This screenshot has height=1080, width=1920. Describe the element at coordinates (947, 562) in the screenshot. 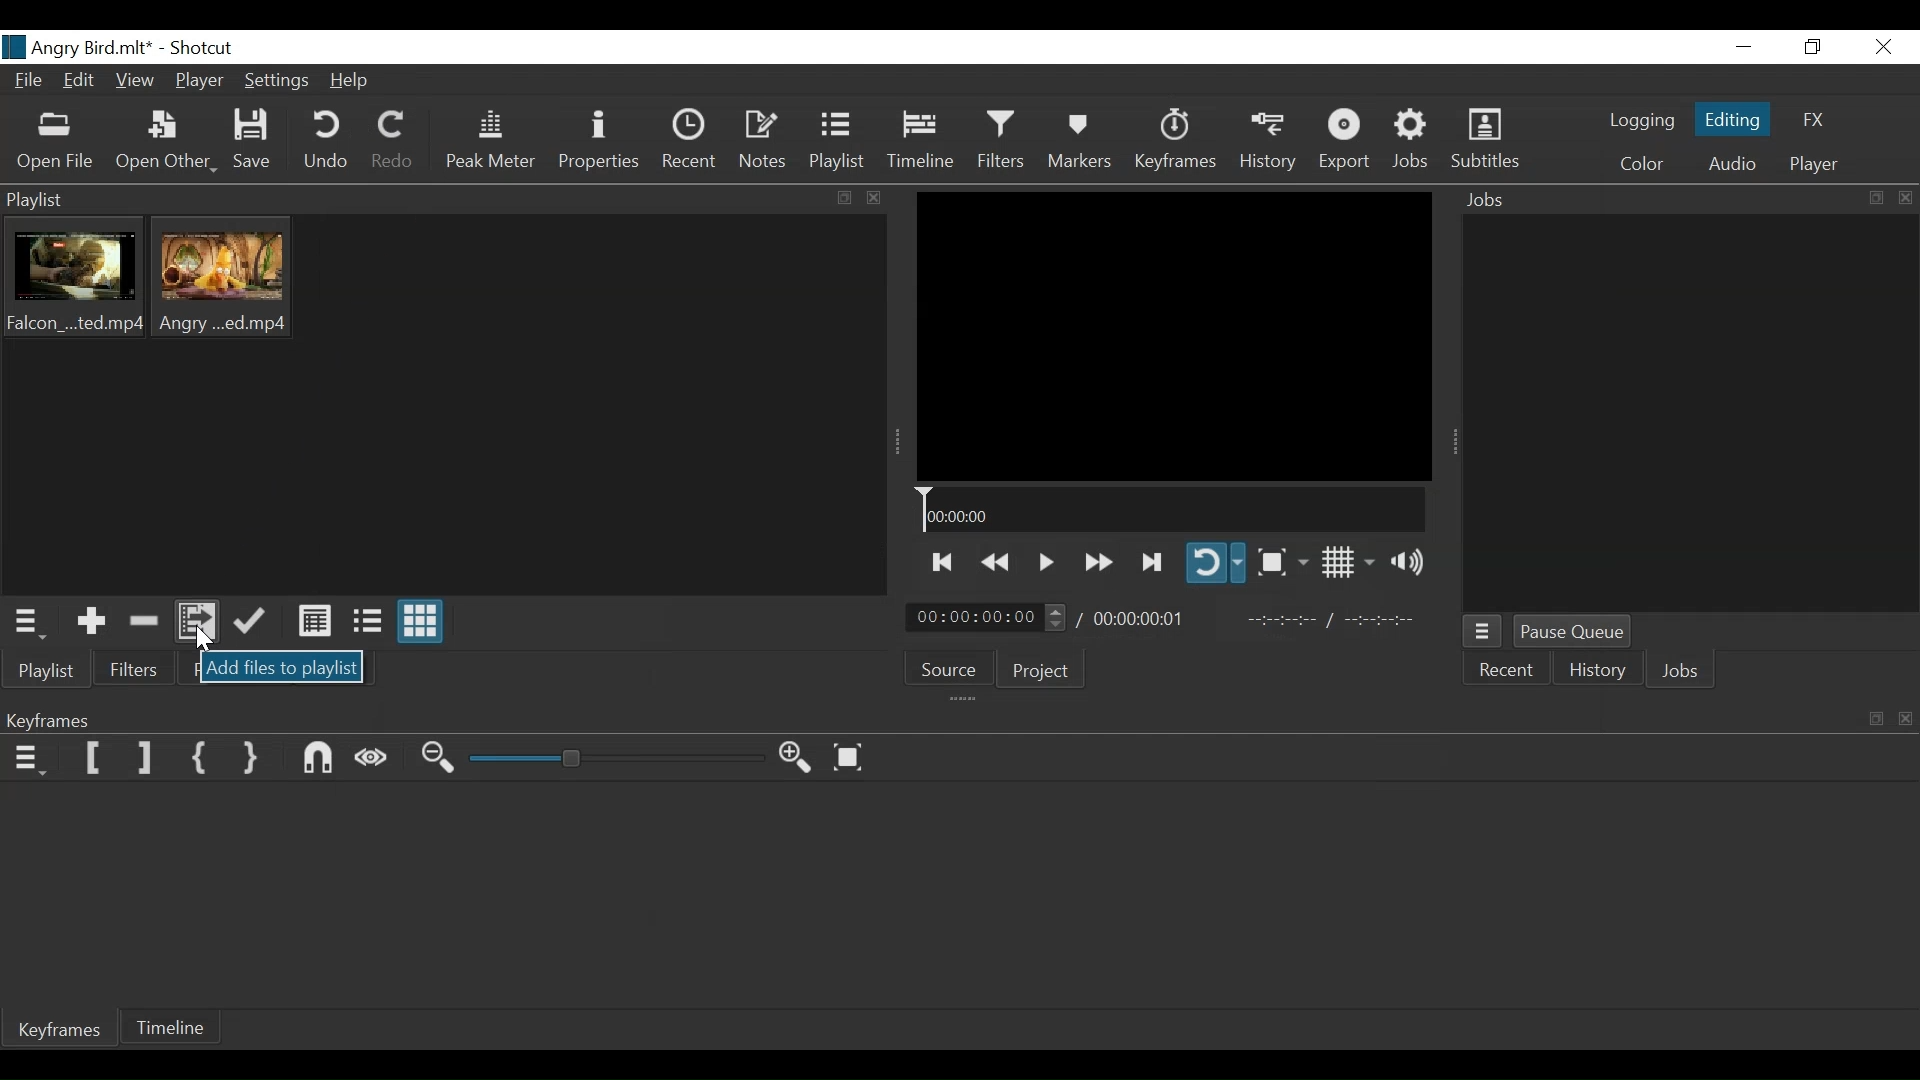

I see `Skip to the previous point` at that location.